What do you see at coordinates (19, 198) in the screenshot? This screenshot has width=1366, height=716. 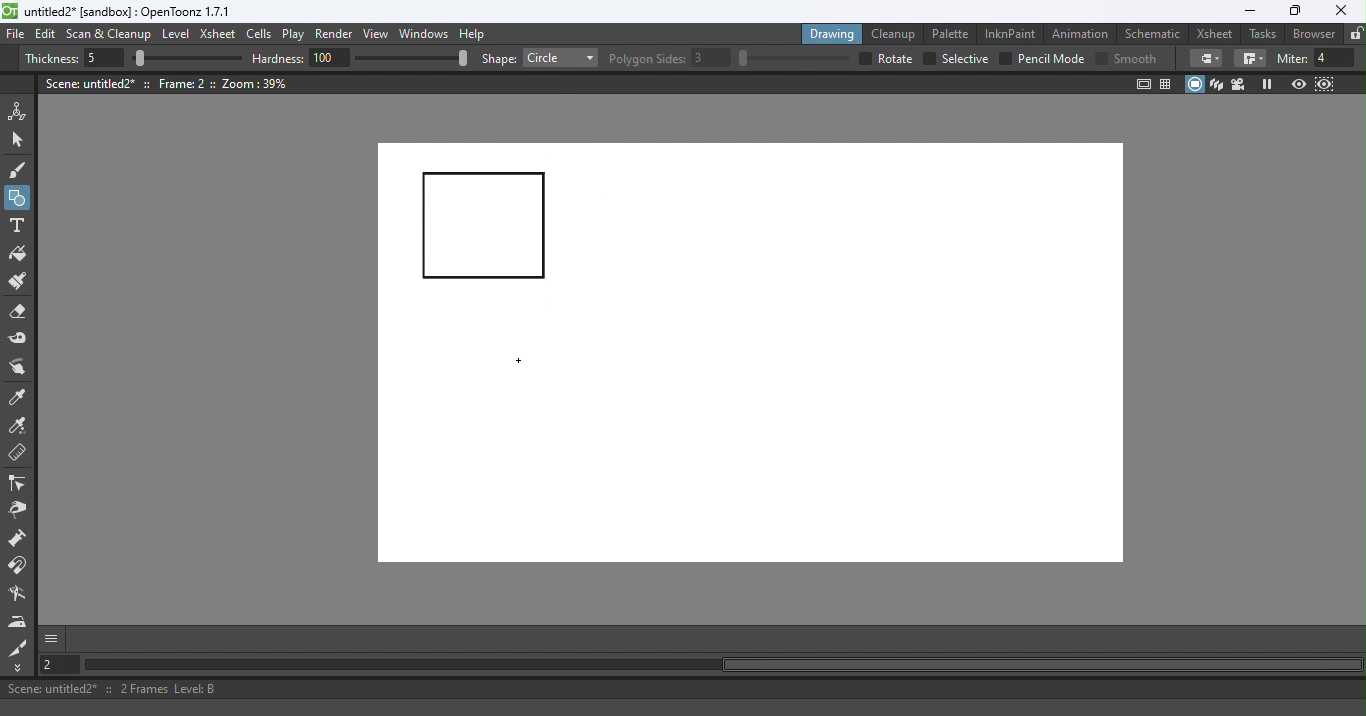 I see `Geometric tool` at bounding box center [19, 198].